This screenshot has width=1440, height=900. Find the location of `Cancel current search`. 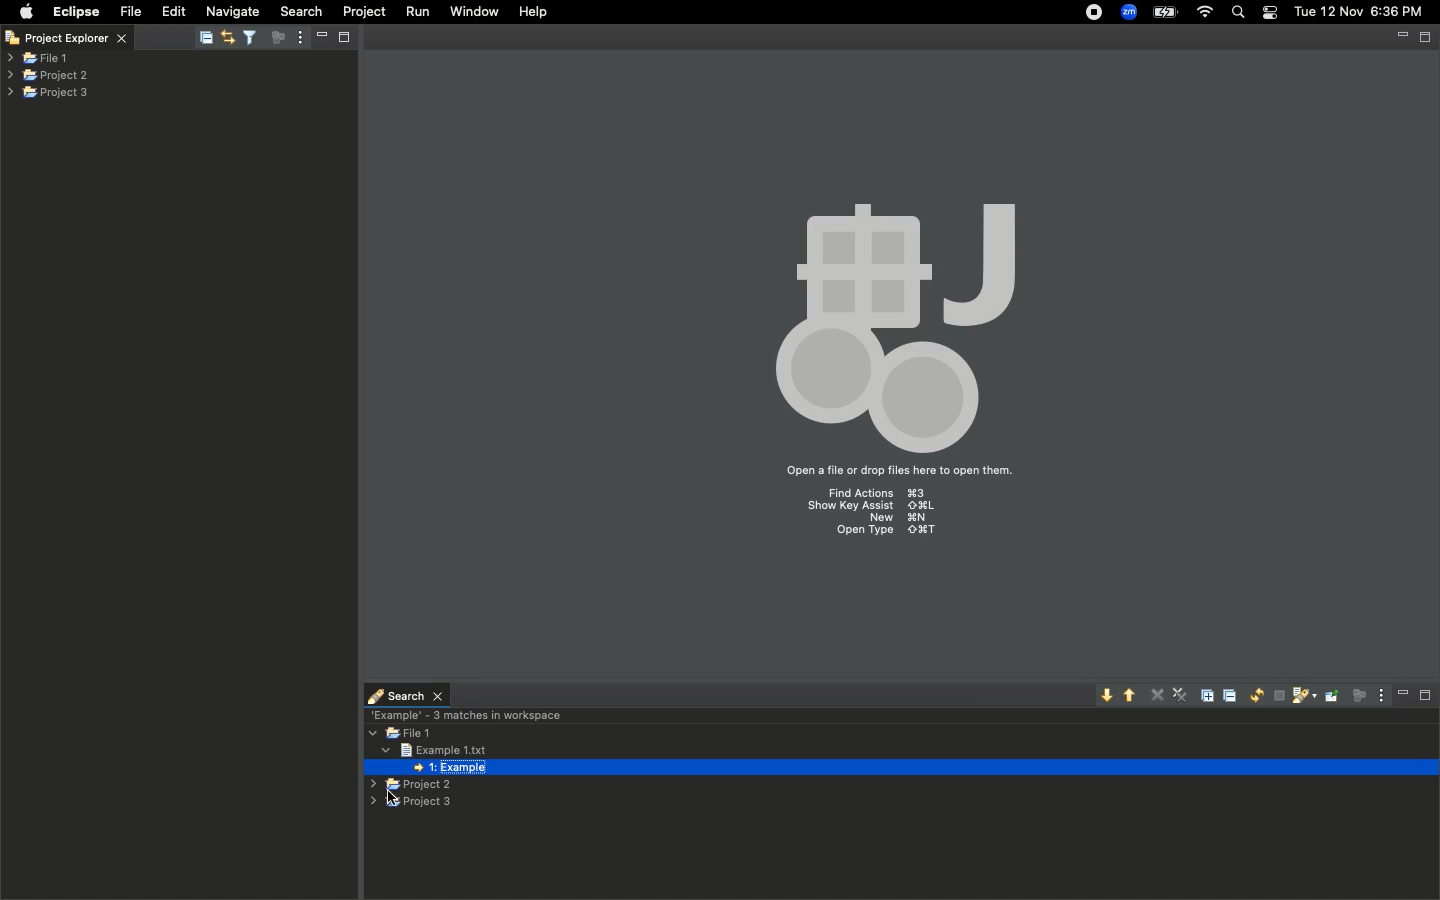

Cancel current search is located at coordinates (1277, 696).